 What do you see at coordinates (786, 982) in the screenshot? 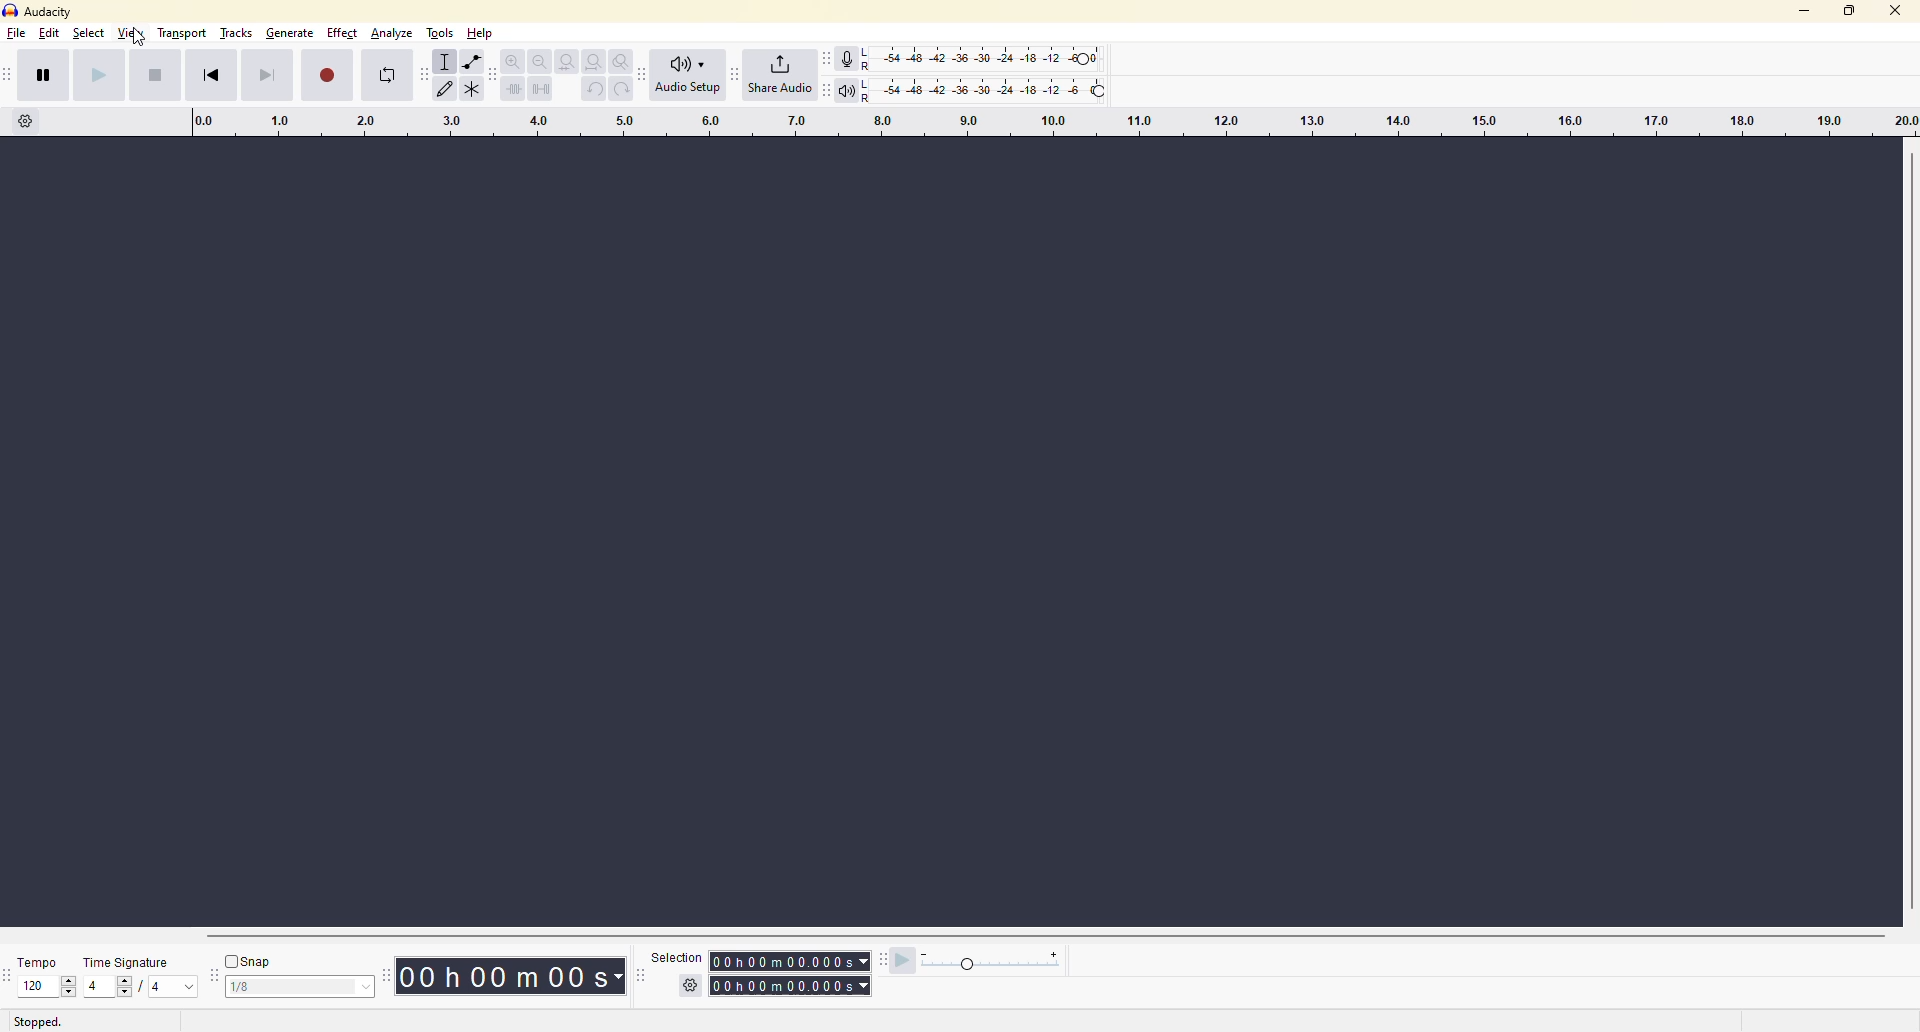
I see `selection` at bounding box center [786, 982].